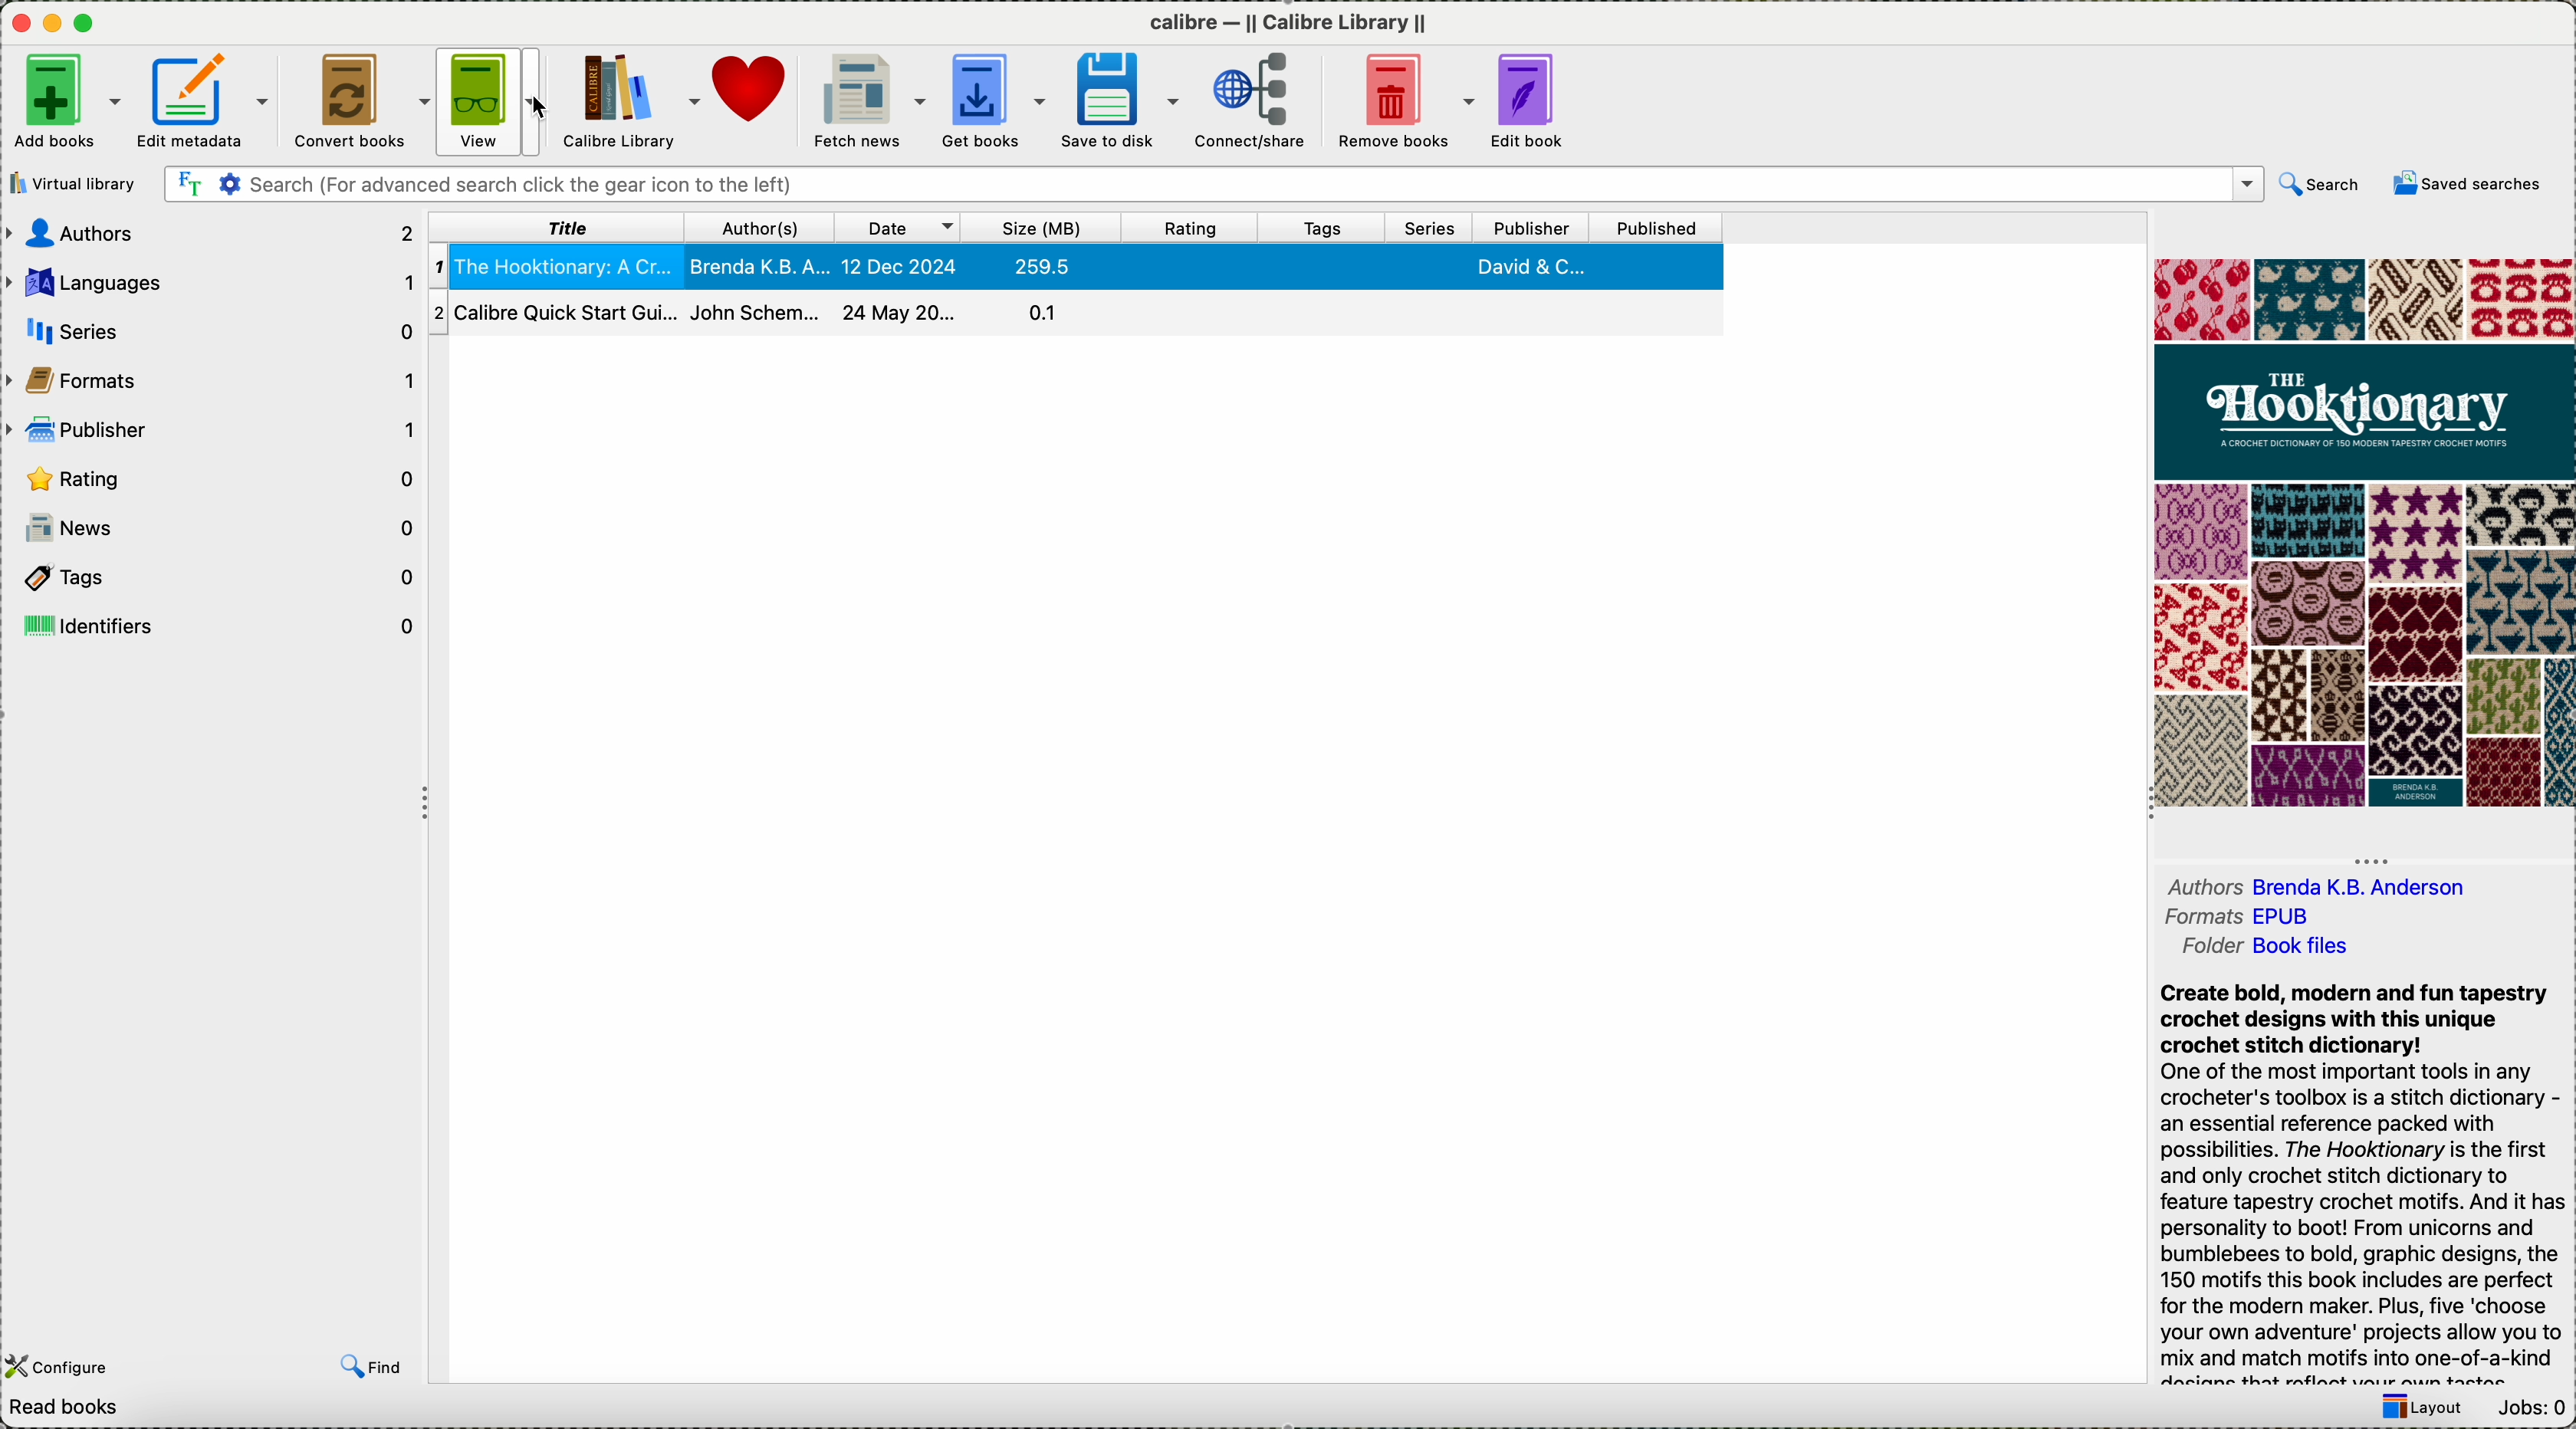  I want to click on virtual library, so click(79, 184).